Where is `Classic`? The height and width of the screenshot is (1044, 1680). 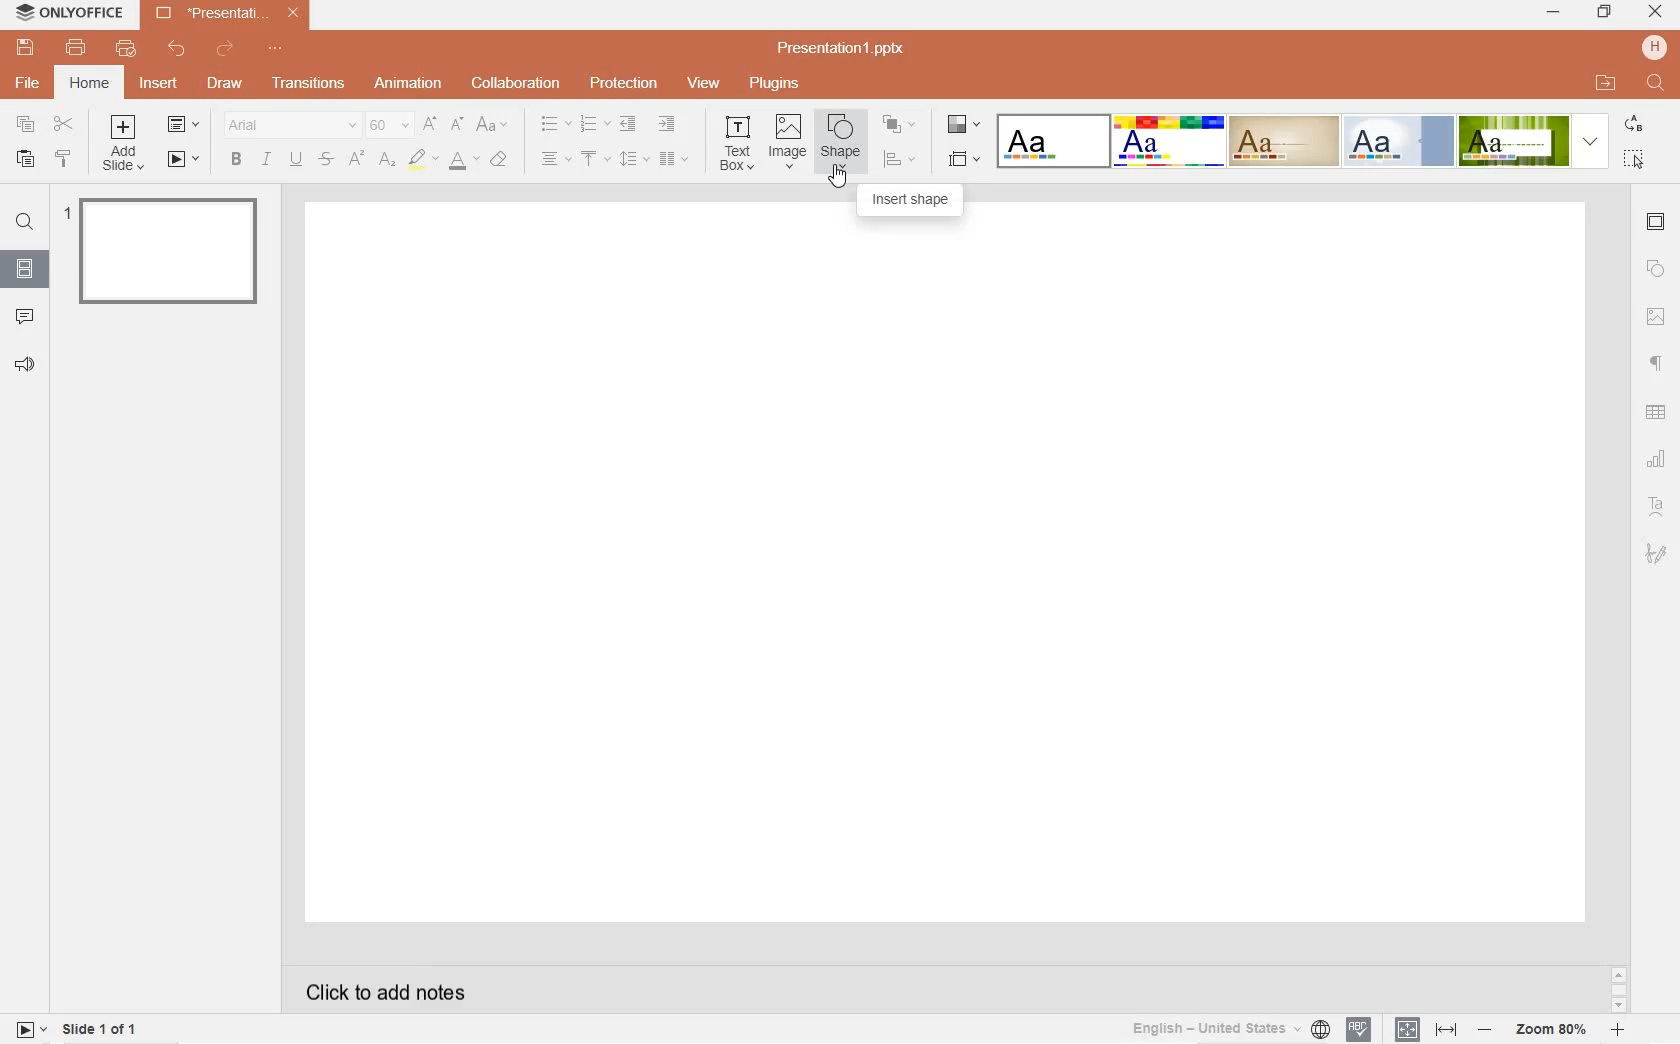 Classic is located at coordinates (1283, 141).